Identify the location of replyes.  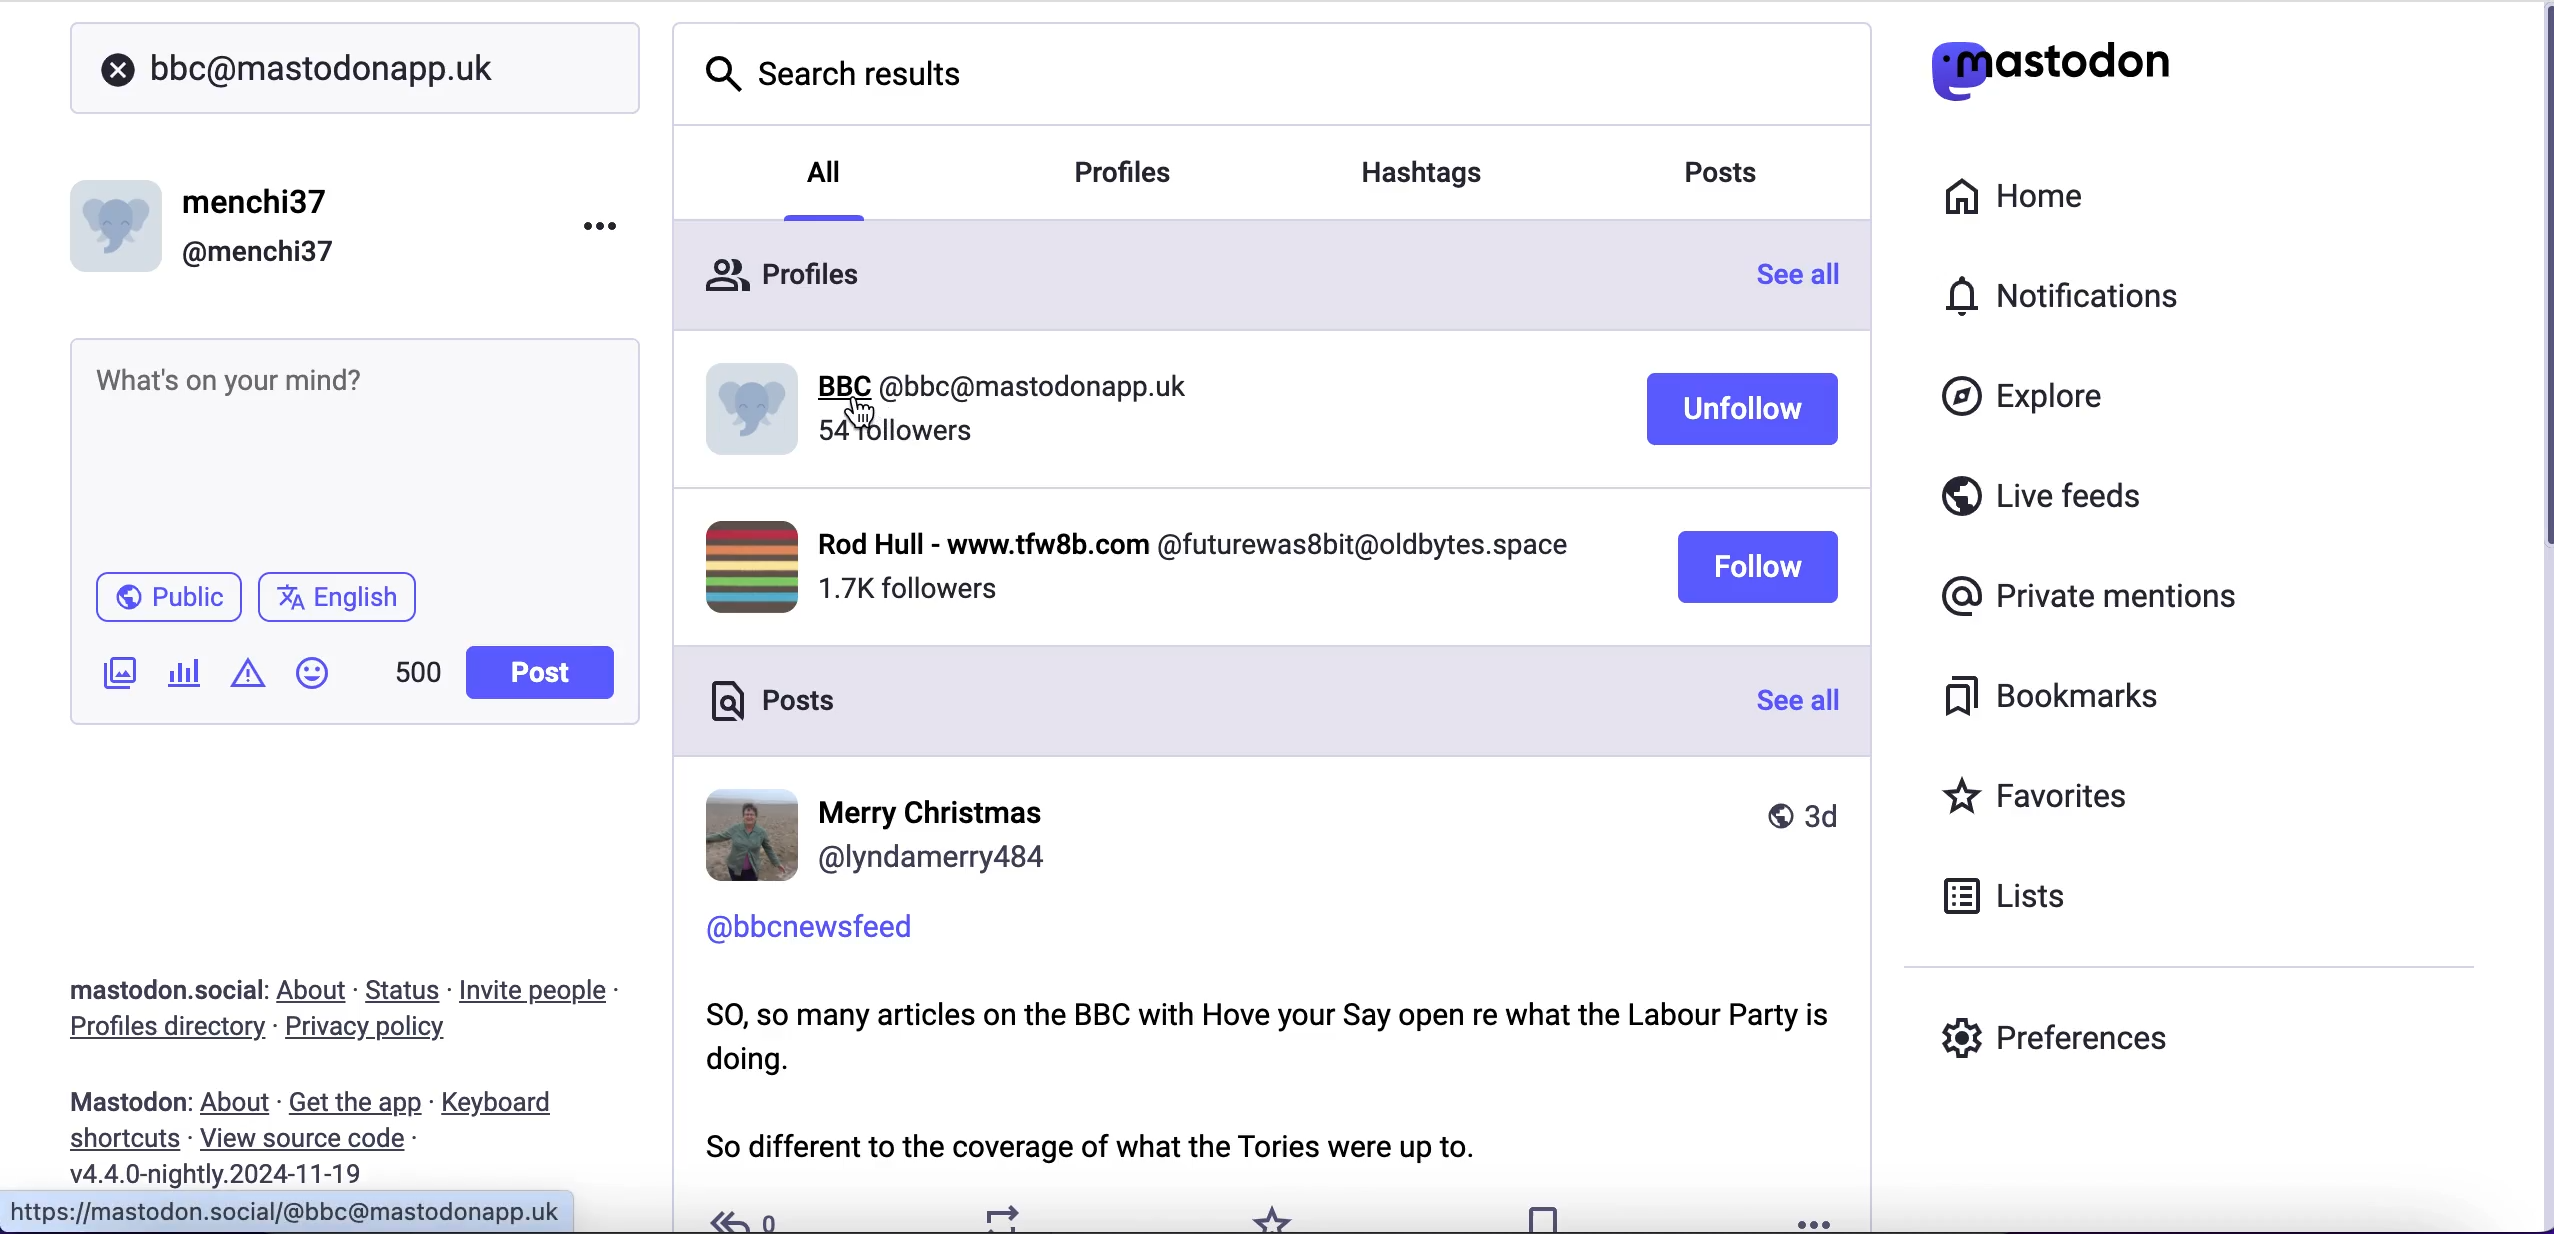
(750, 1215).